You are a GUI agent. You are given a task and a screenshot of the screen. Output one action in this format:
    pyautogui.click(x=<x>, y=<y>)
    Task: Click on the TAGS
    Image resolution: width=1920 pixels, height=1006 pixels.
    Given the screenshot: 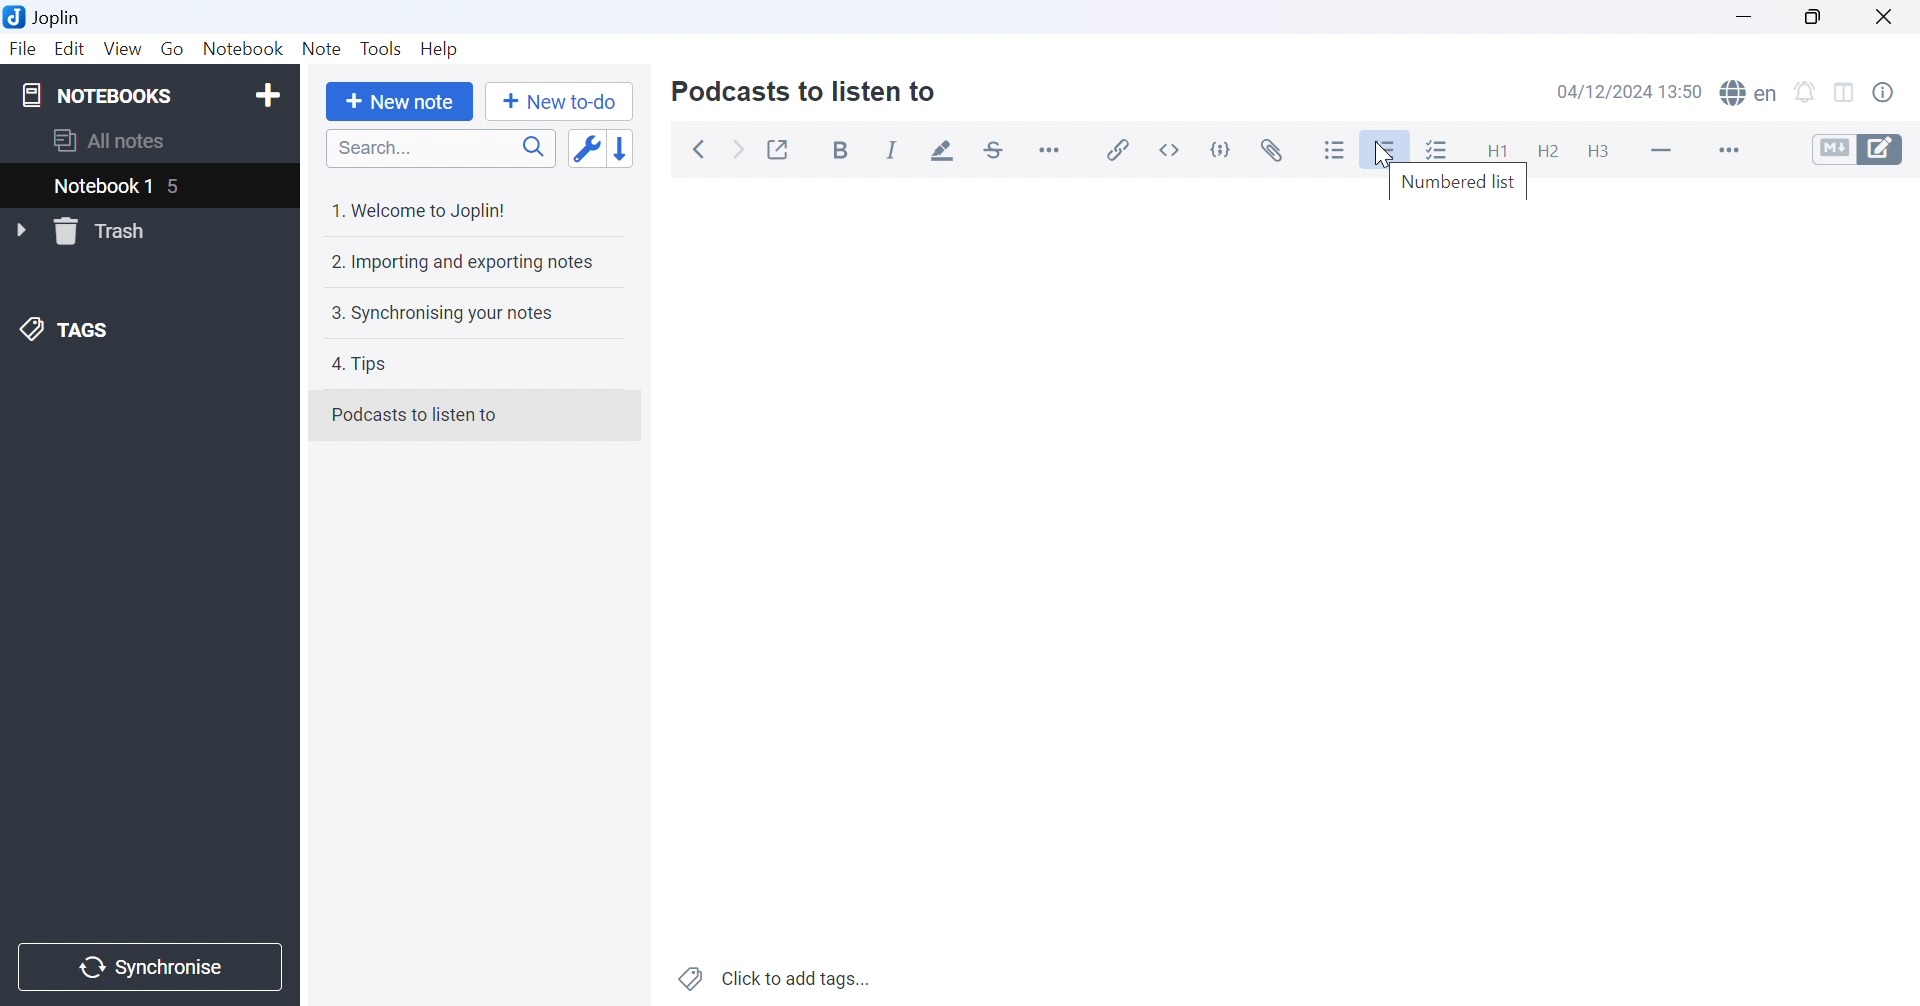 What is the action you would take?
    pyautogui.click(x=67, y=333)
    